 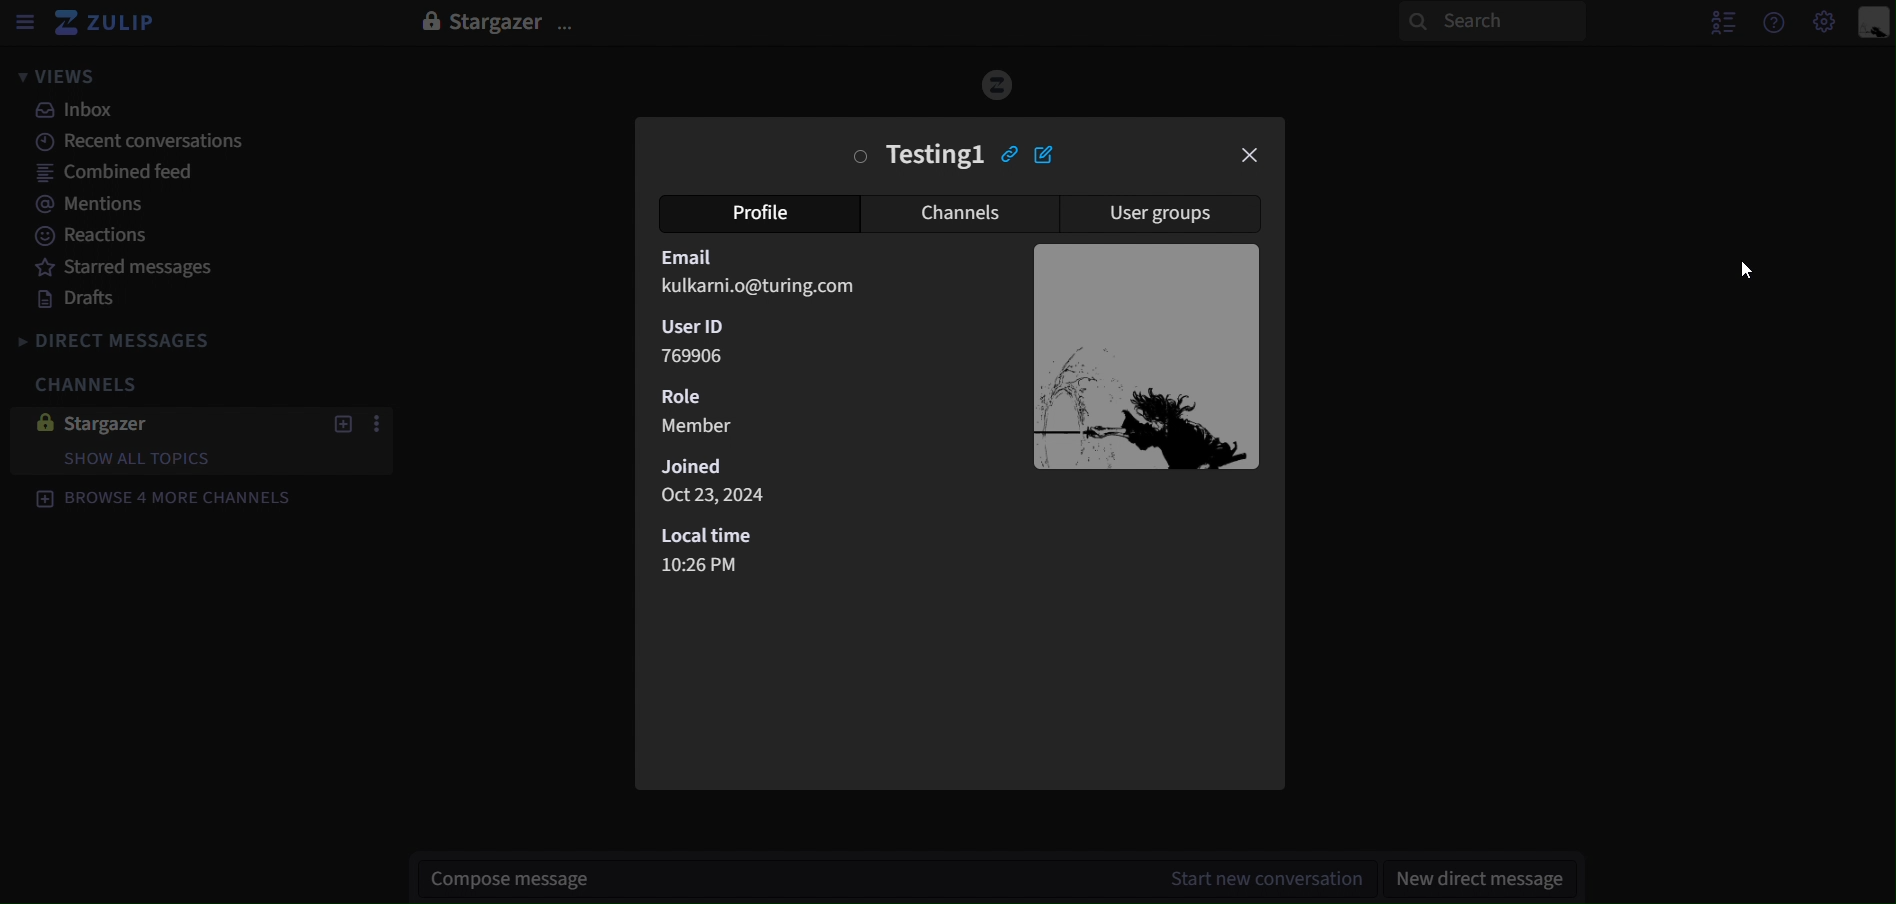 What do you see at coordinates (1497, 25) in the screenshot?
I see `search` at bounding box center [1497, 25].